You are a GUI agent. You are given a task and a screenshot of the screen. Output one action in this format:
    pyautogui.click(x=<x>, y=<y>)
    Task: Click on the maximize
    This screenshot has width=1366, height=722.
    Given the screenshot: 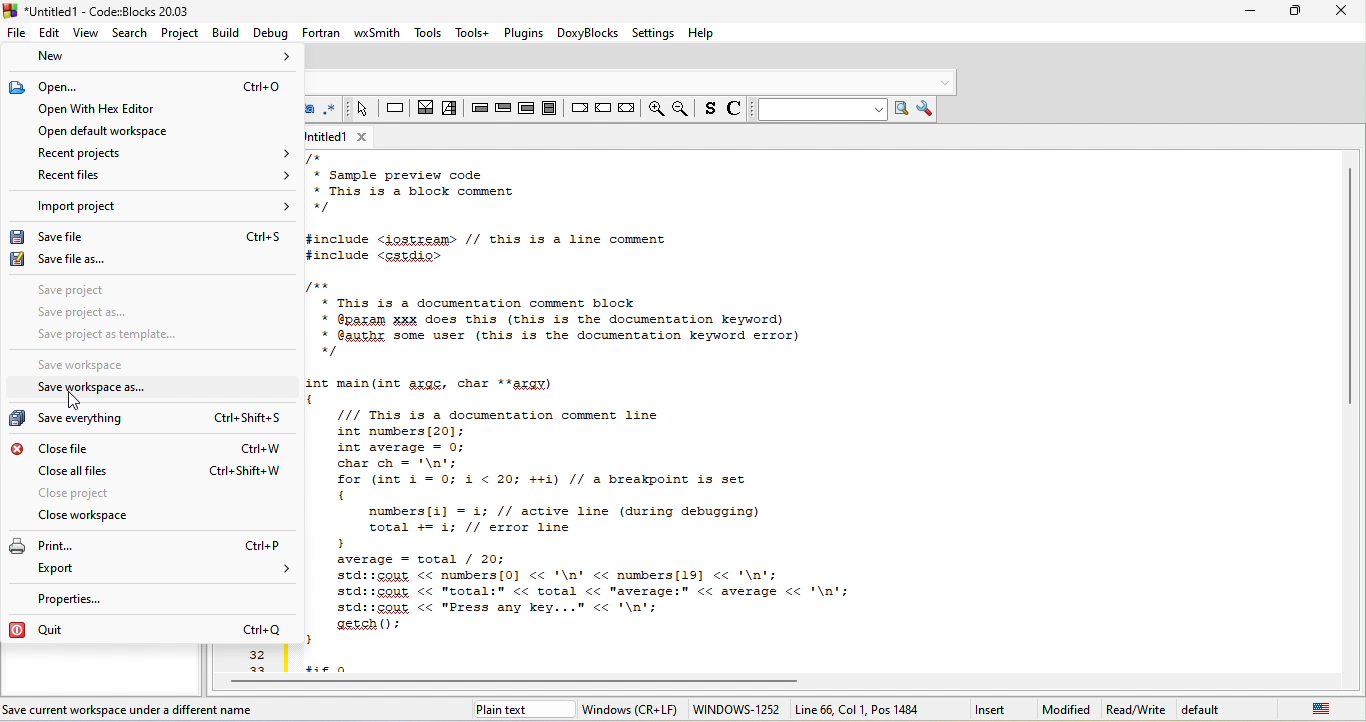 What is the action you would take?
    pyautogui.click(x=1298, y=9)
    